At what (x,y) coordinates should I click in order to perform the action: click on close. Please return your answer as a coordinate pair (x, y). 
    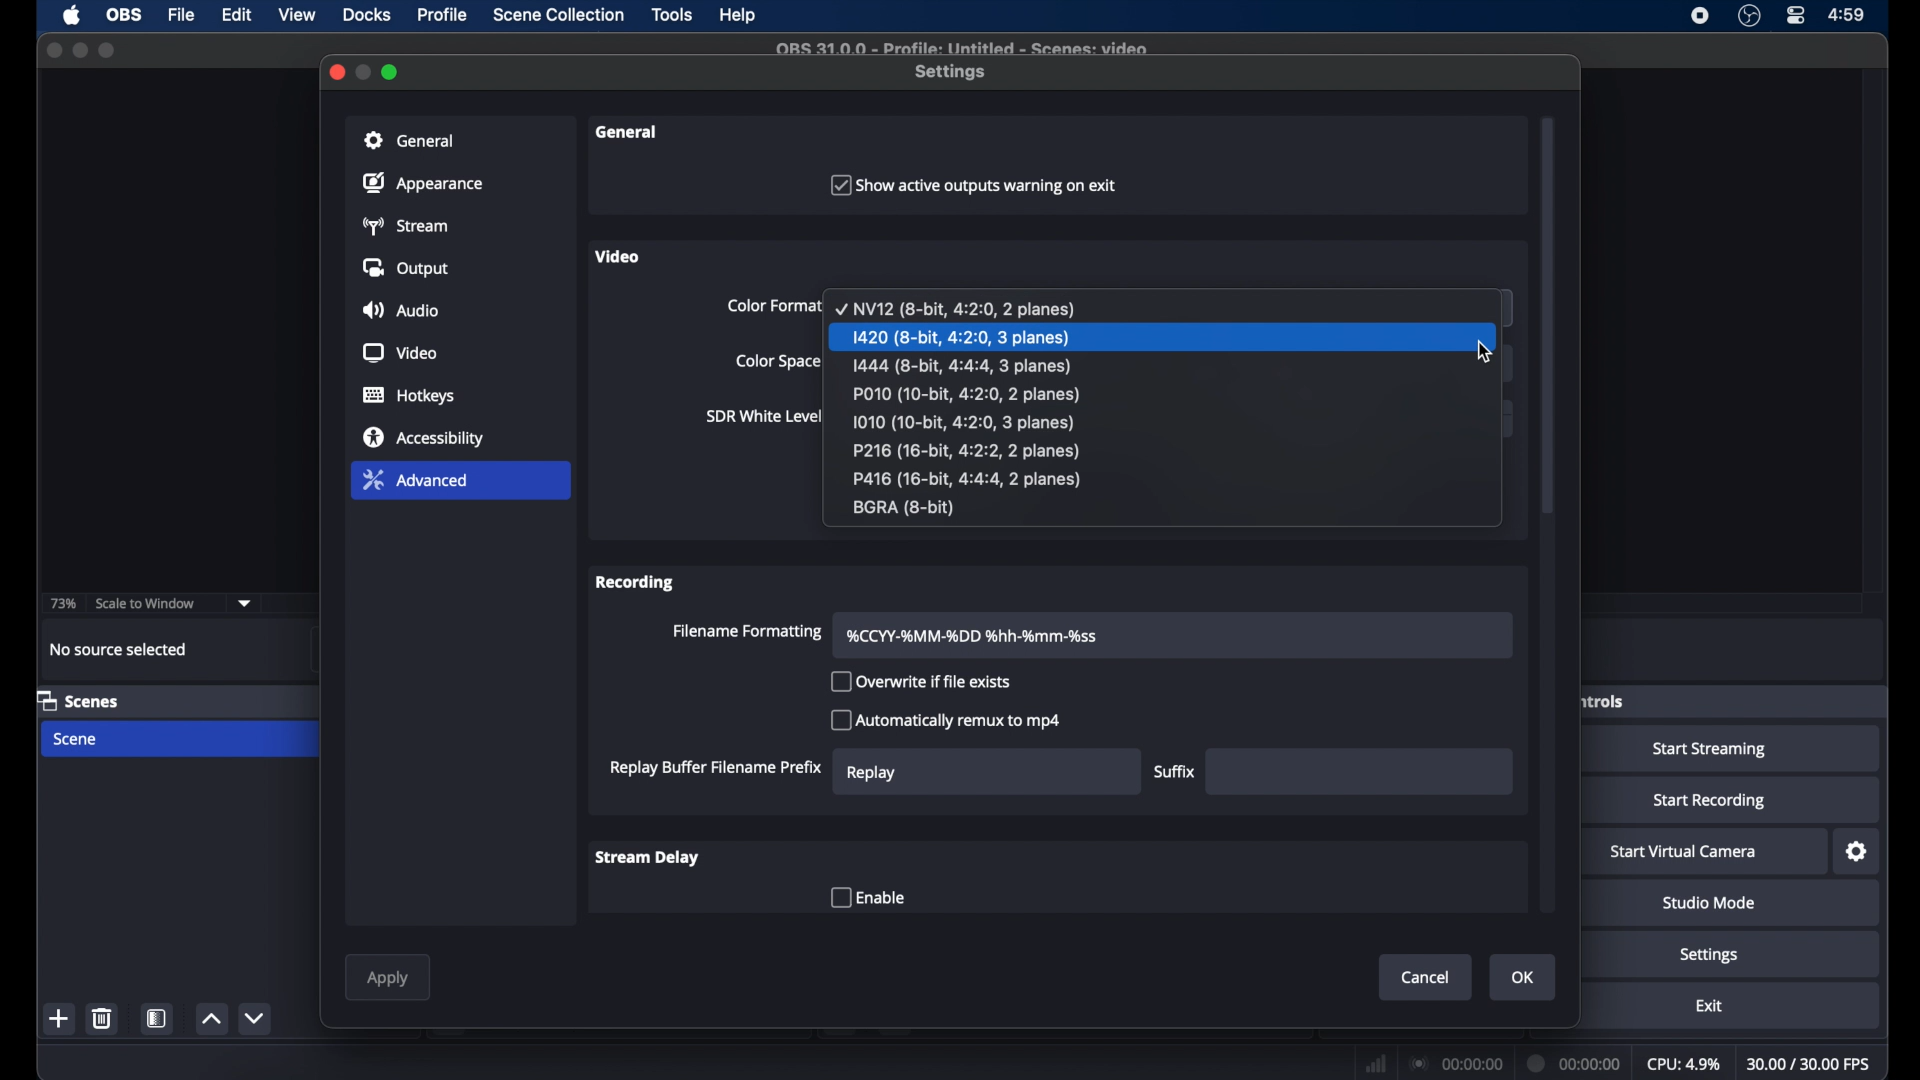
    Looking at the image, I should click on (53, 48).